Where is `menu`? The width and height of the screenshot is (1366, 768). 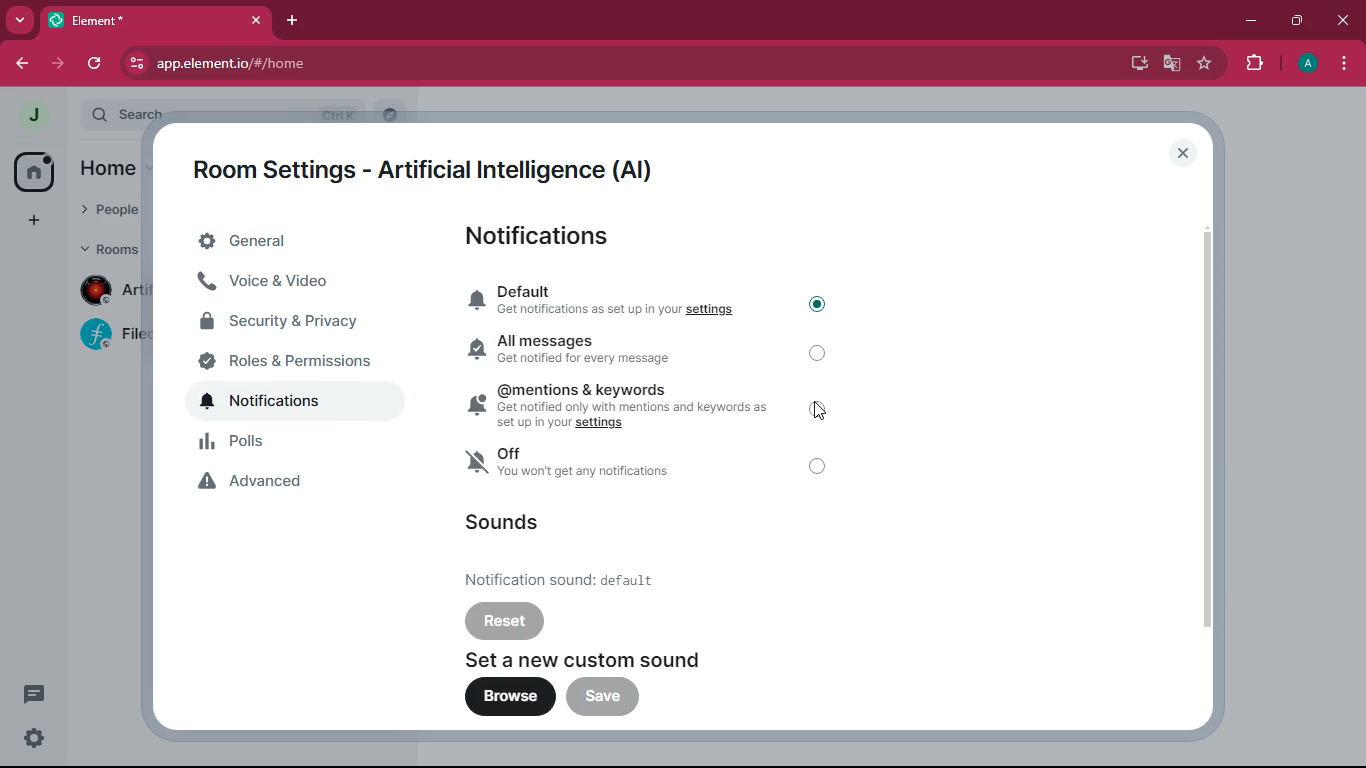
menu is located at coordinates (1343, 66).